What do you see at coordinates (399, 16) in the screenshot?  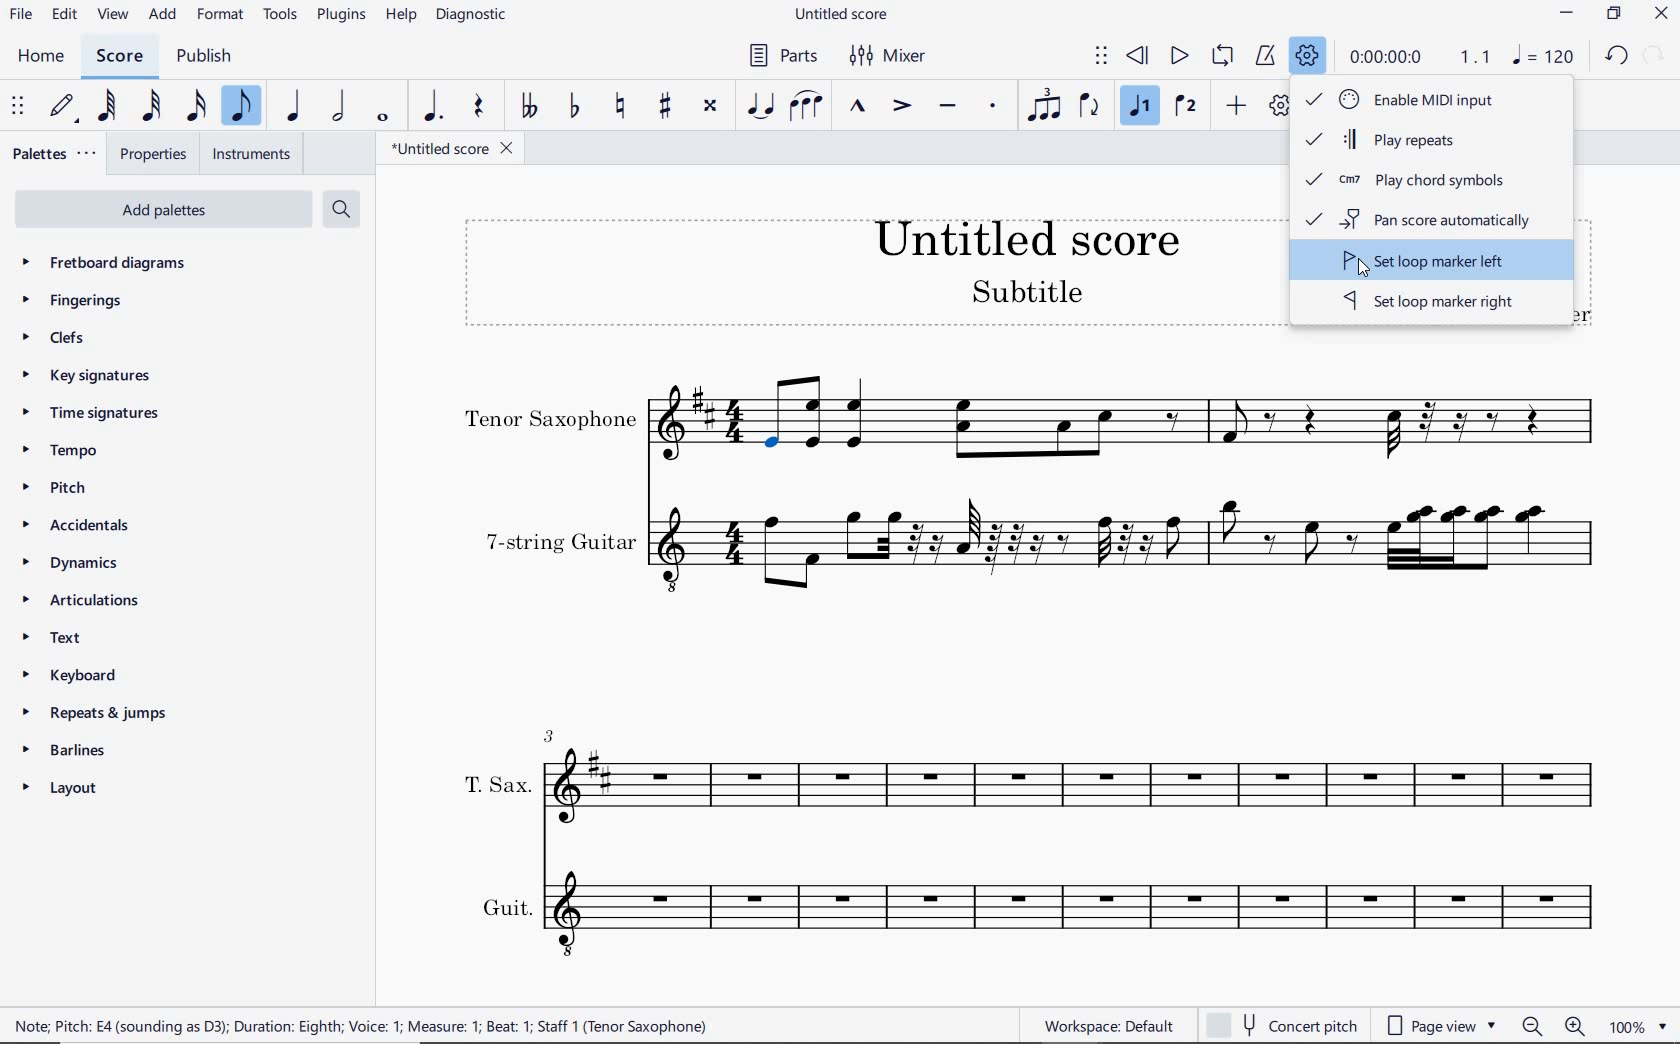 I see `HELP` at bounding box center [399, 16].